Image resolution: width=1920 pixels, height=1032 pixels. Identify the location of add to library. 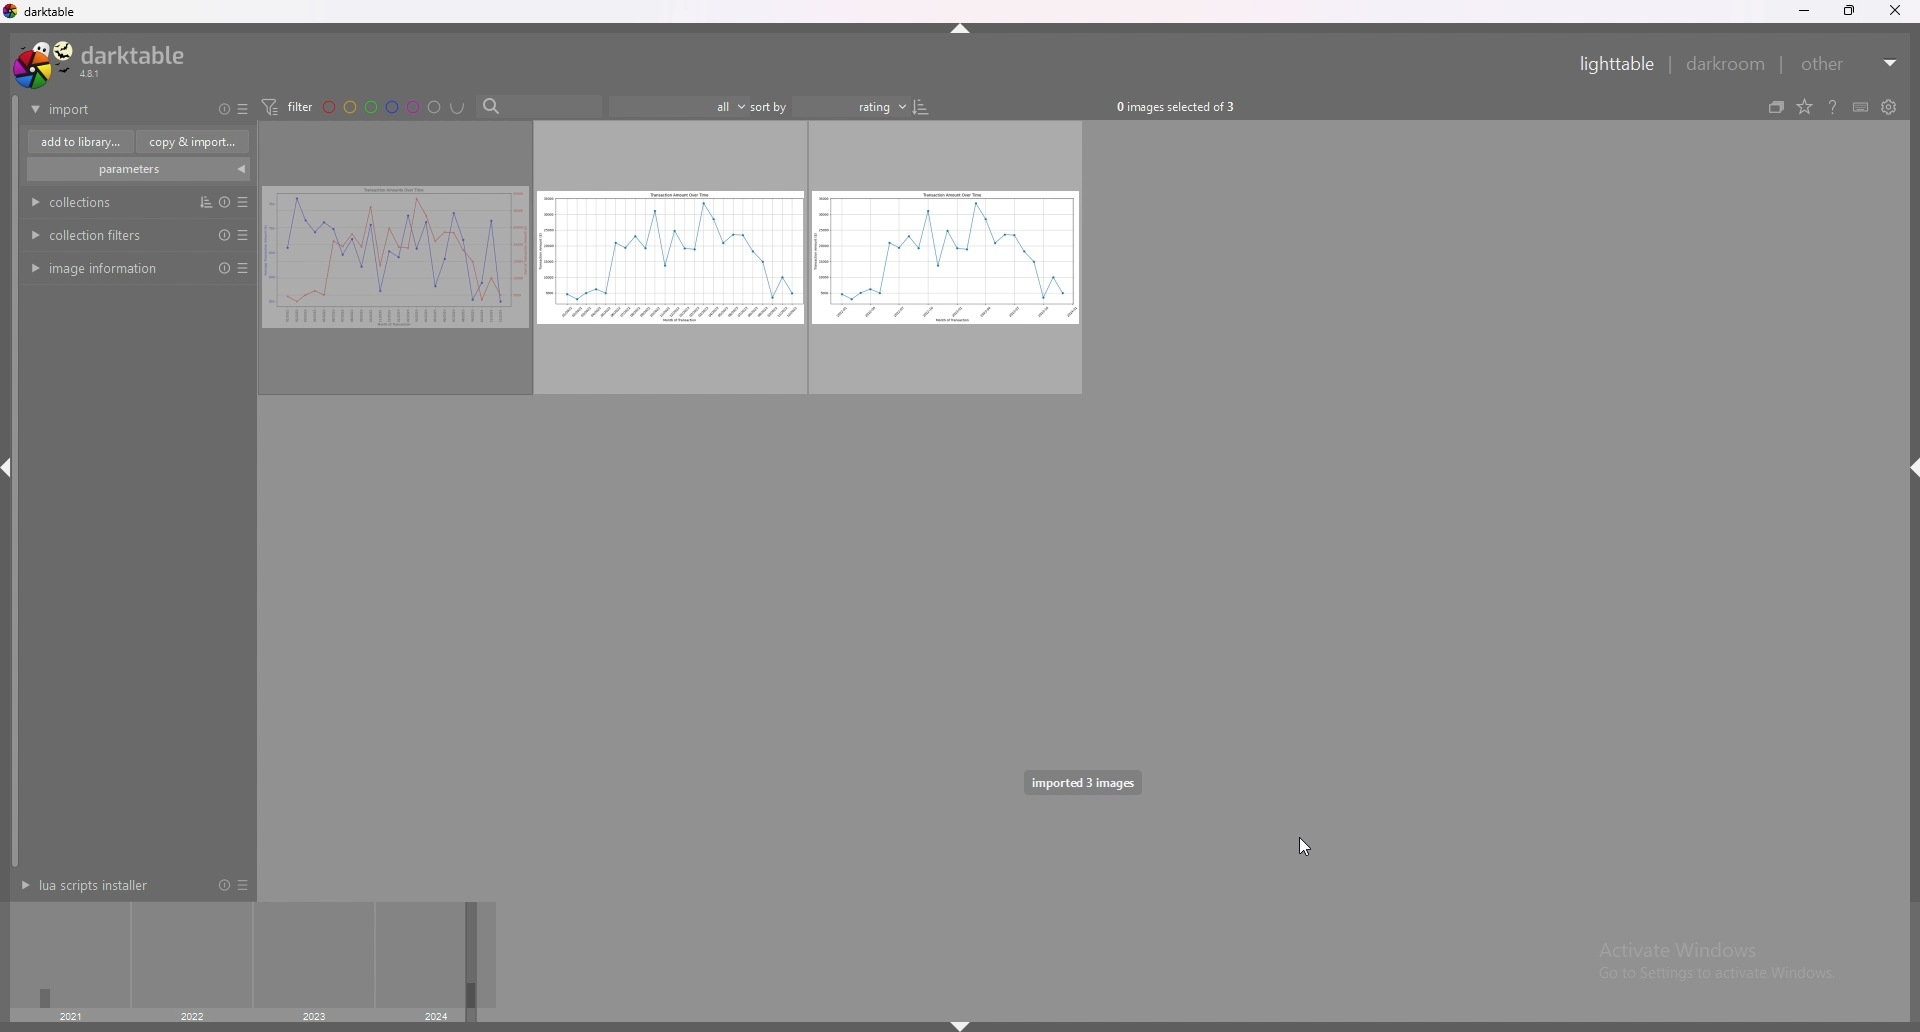
(81, 142).